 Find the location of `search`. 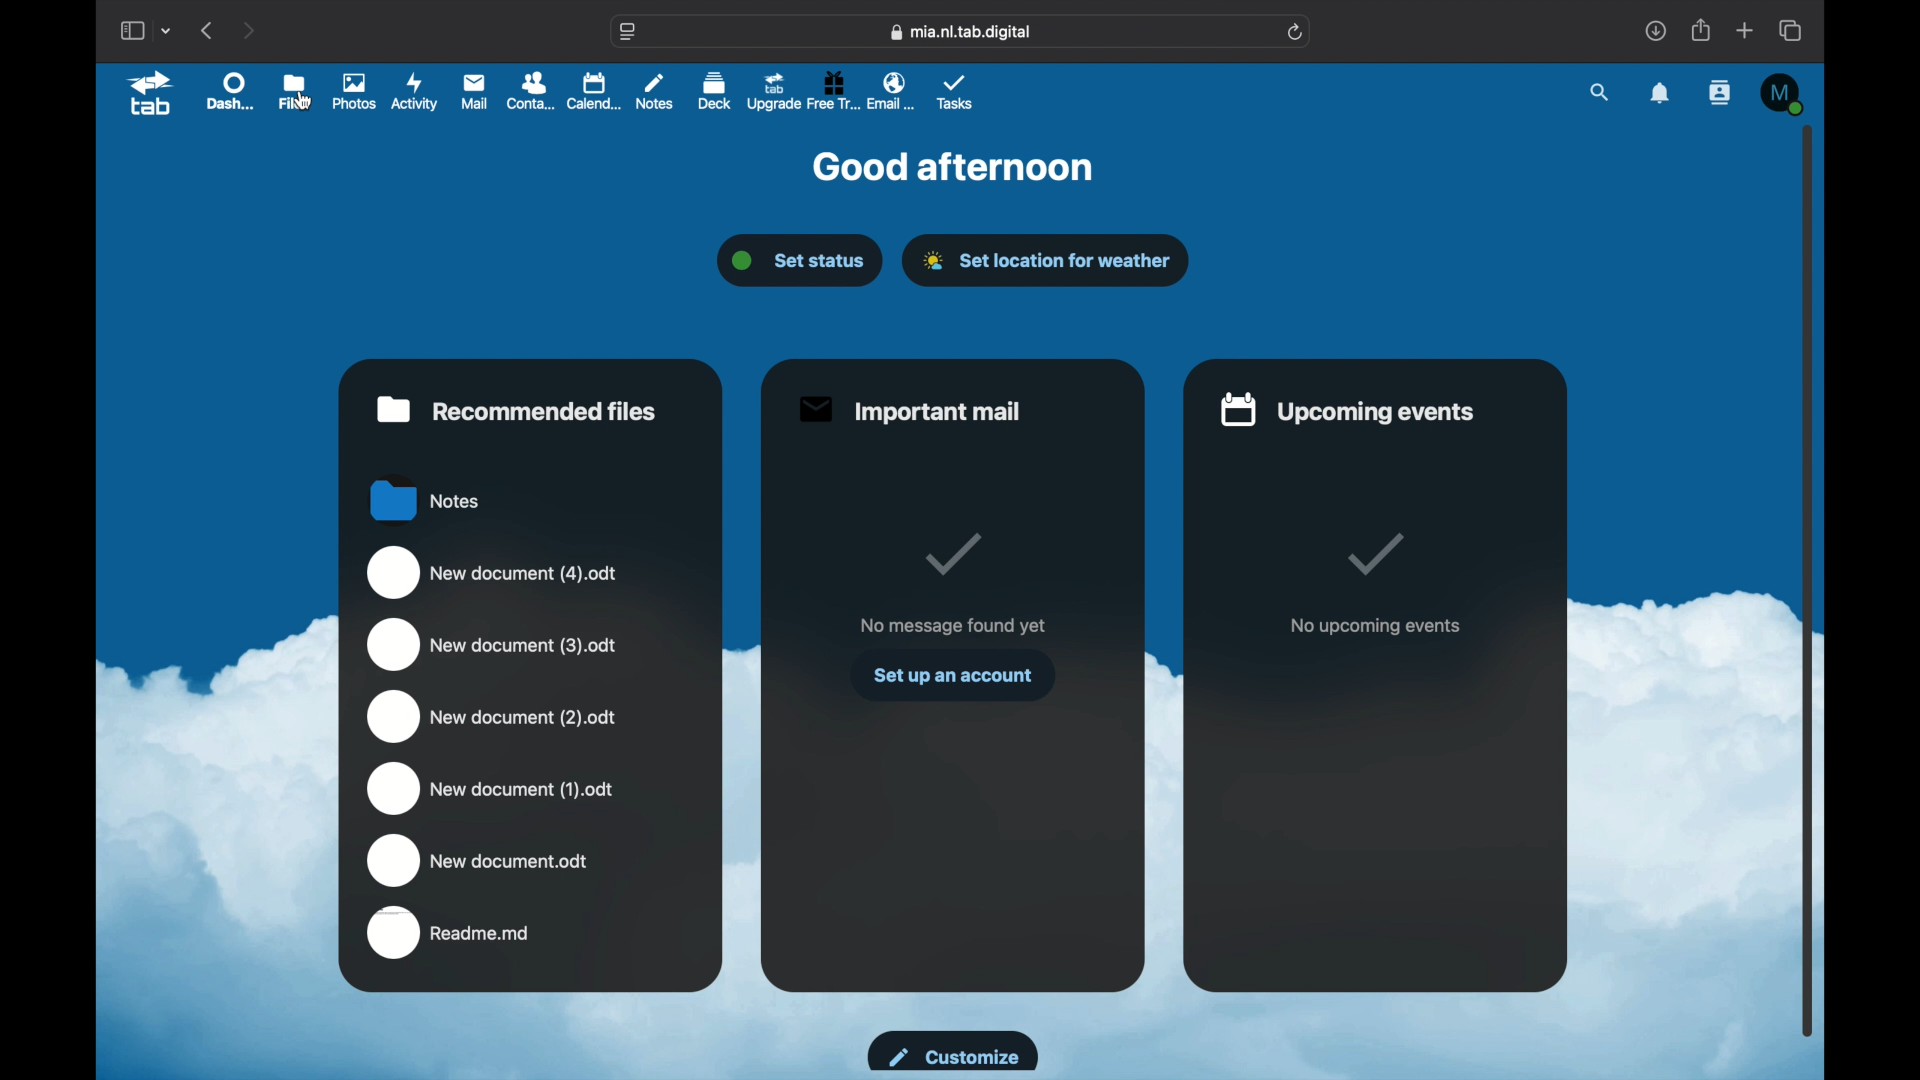

search is located at coordinates (1601, 92).